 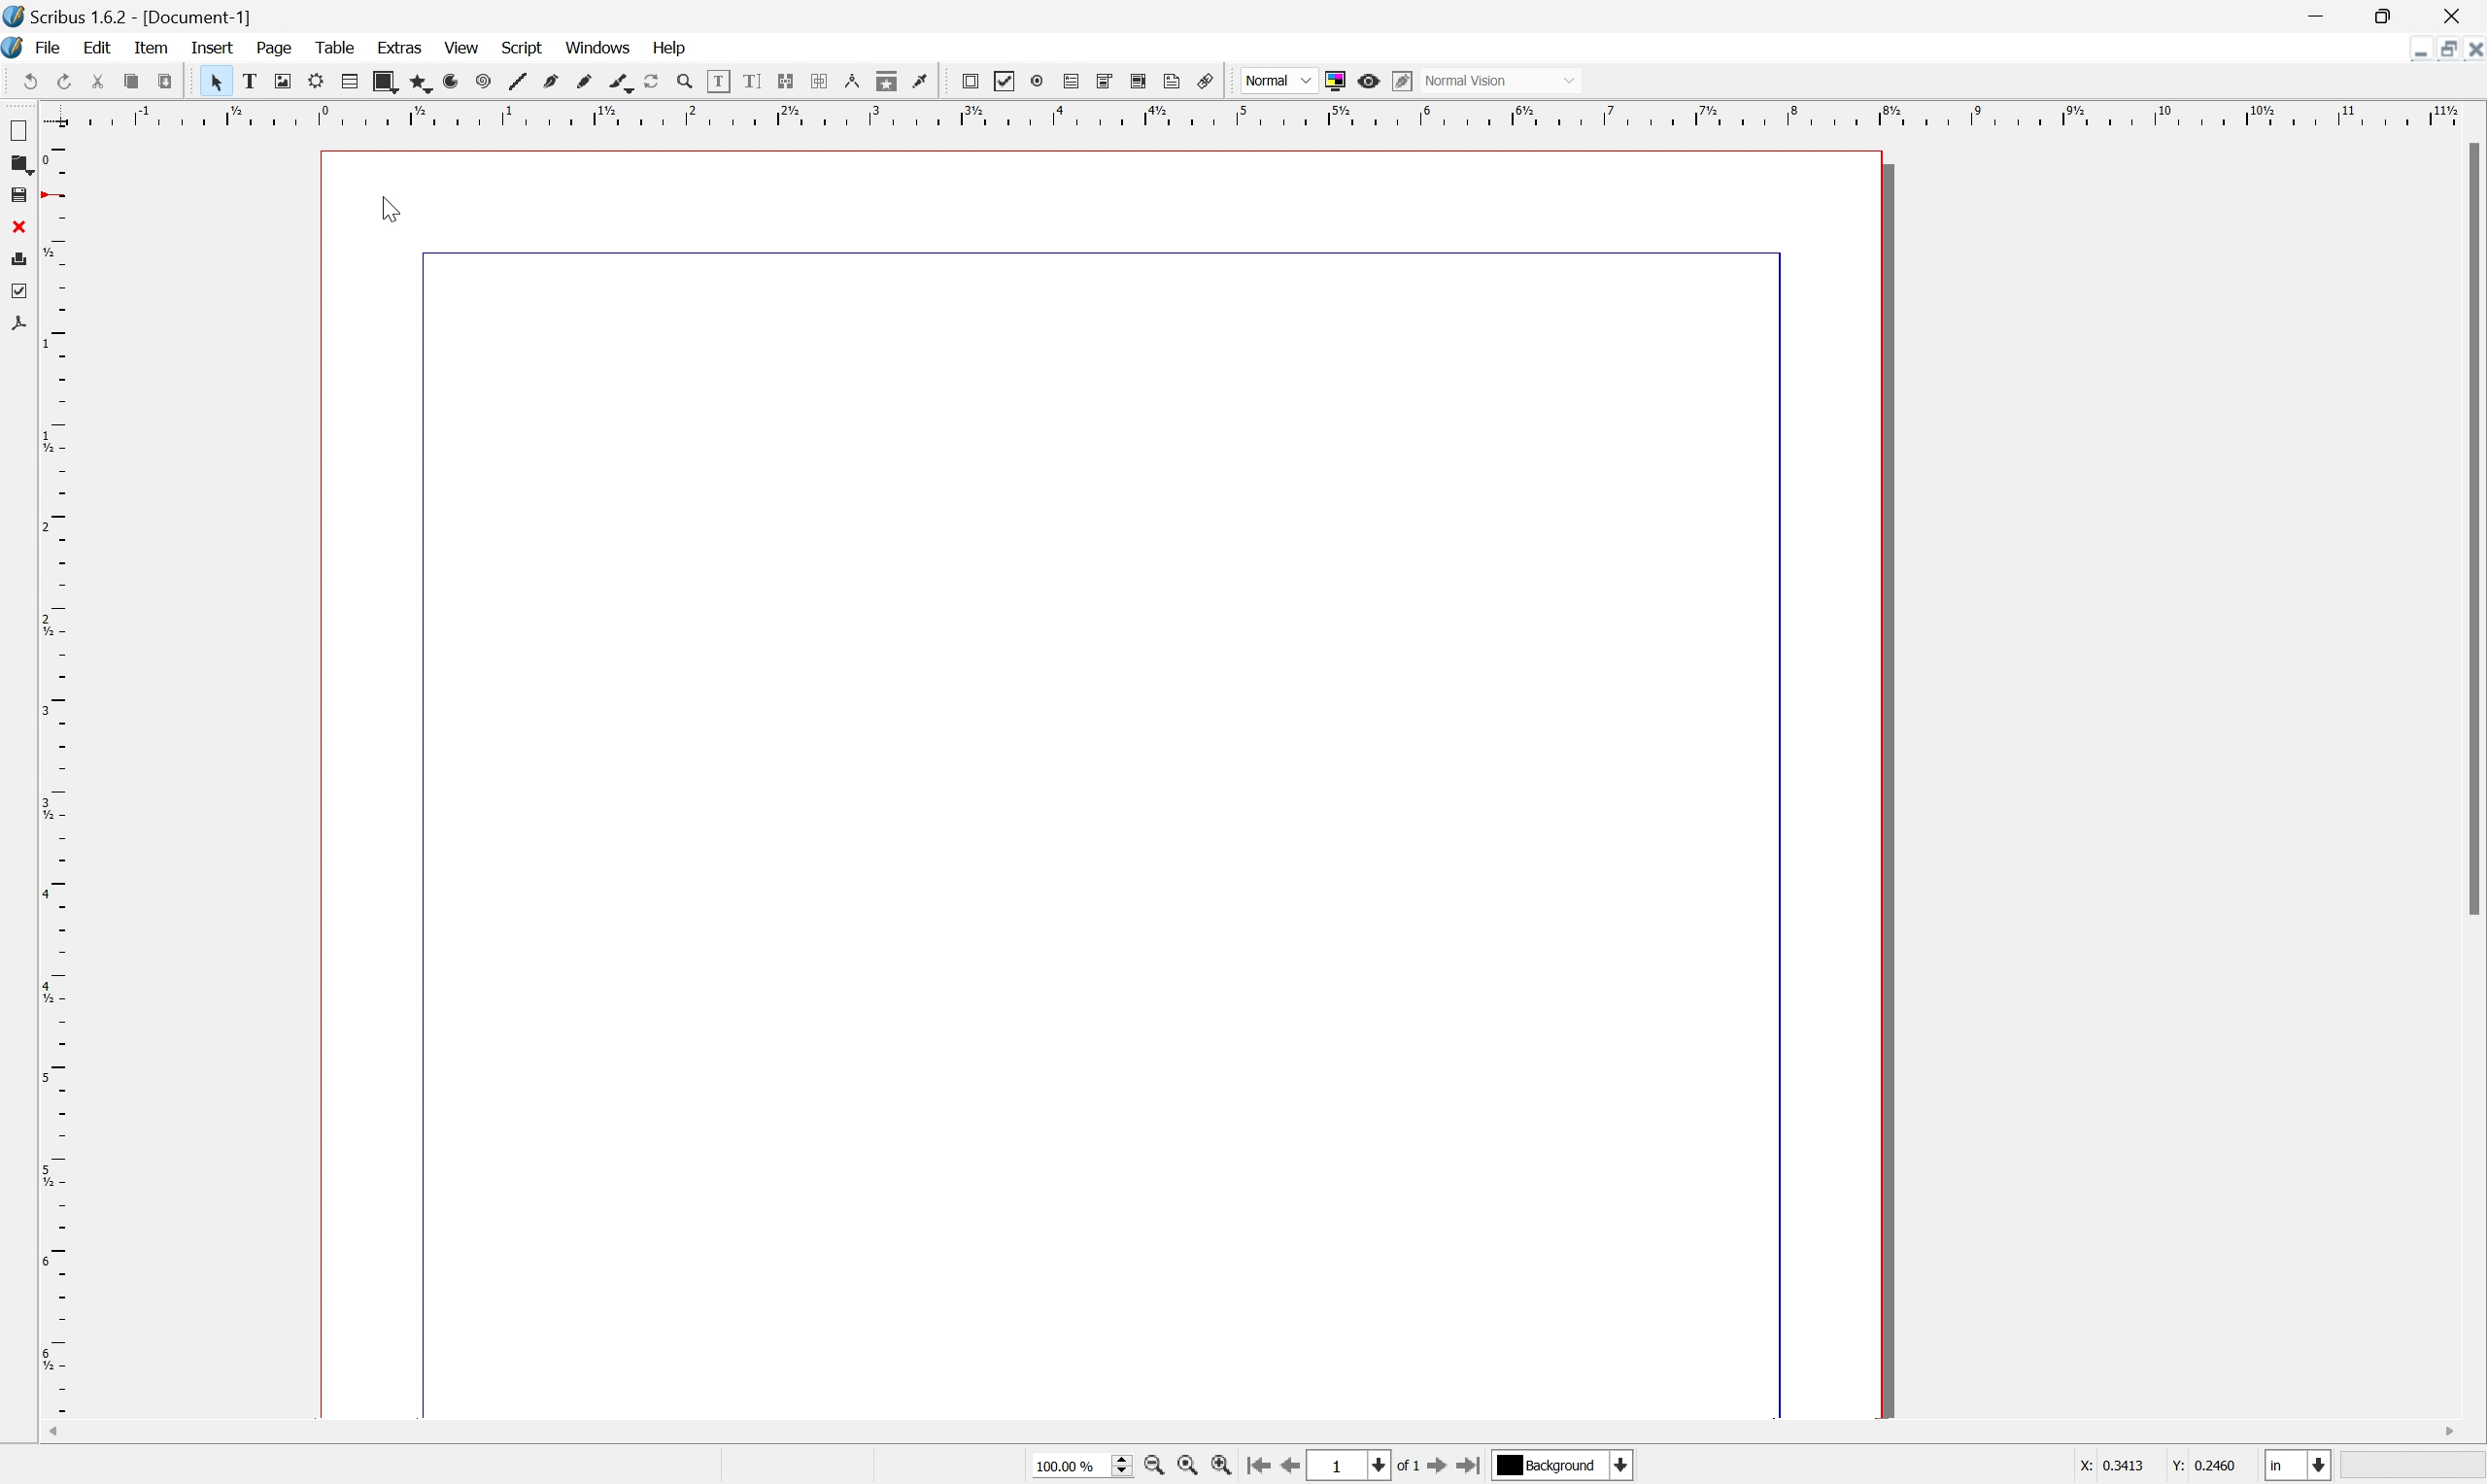 I want to click on spiral, so click(x=720, y=80).